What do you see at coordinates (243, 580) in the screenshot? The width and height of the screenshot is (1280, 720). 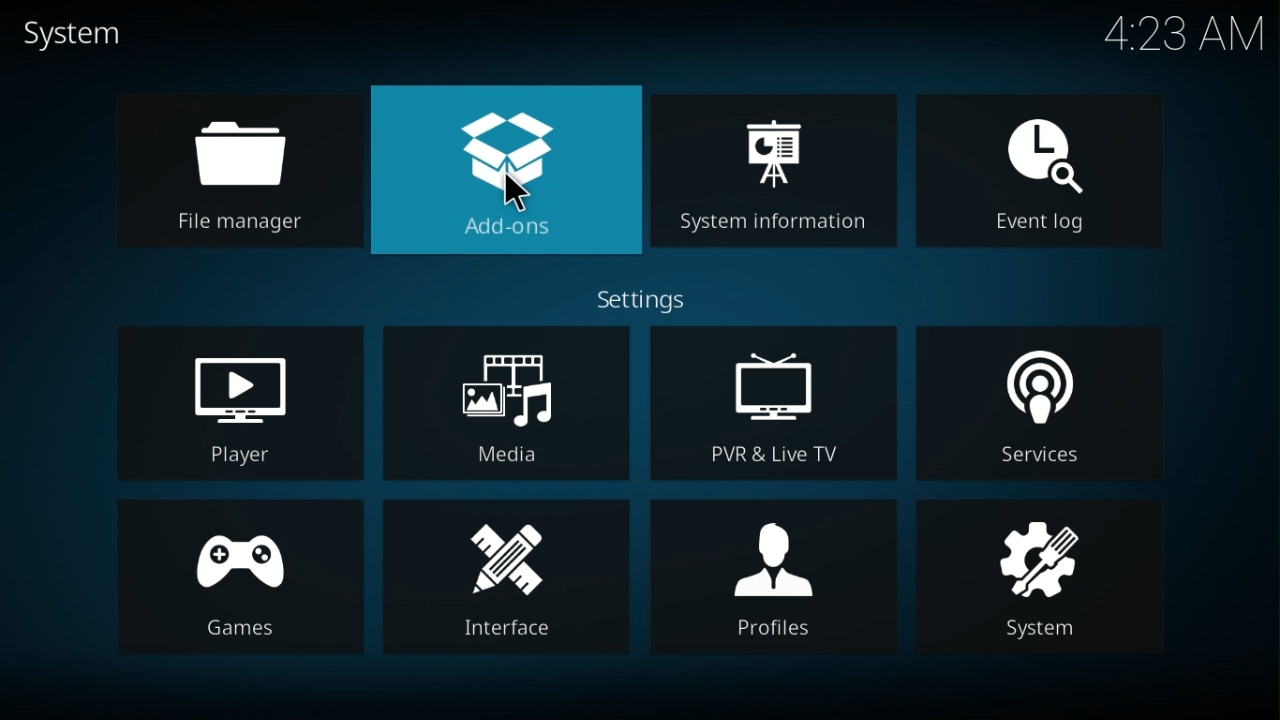 I see `Games` at bounding box center [243, 580].